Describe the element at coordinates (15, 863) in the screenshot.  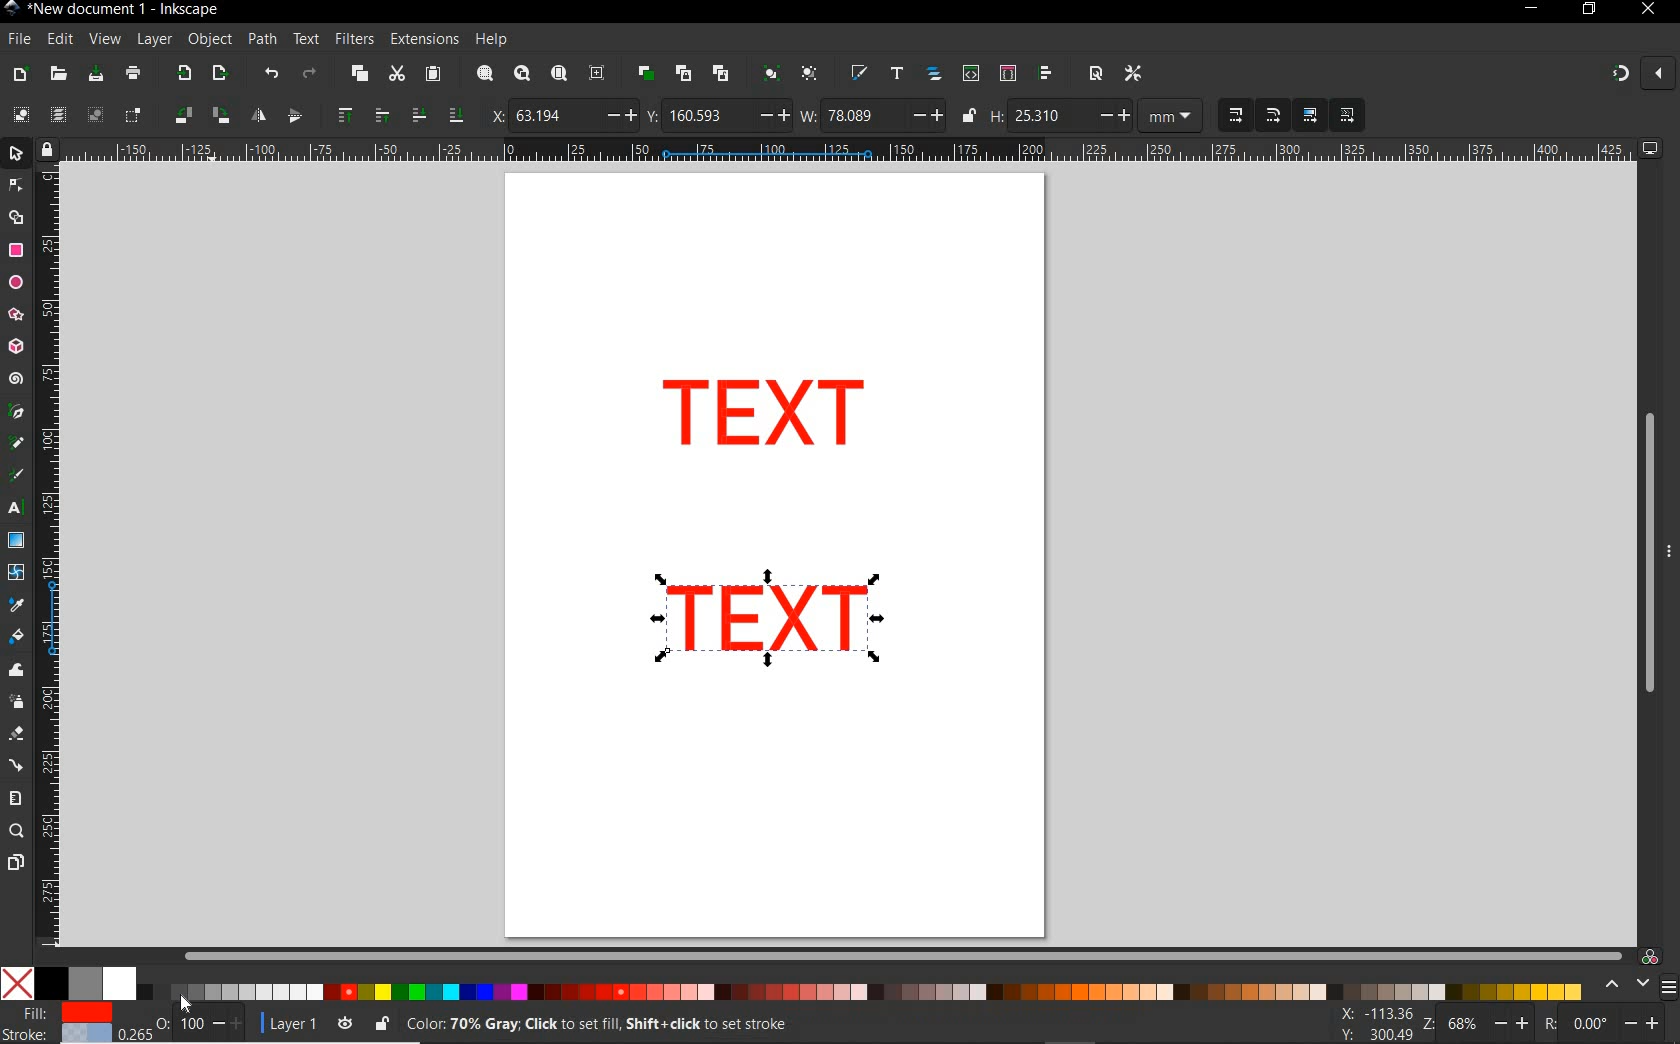
I see `pages tool` at that location.